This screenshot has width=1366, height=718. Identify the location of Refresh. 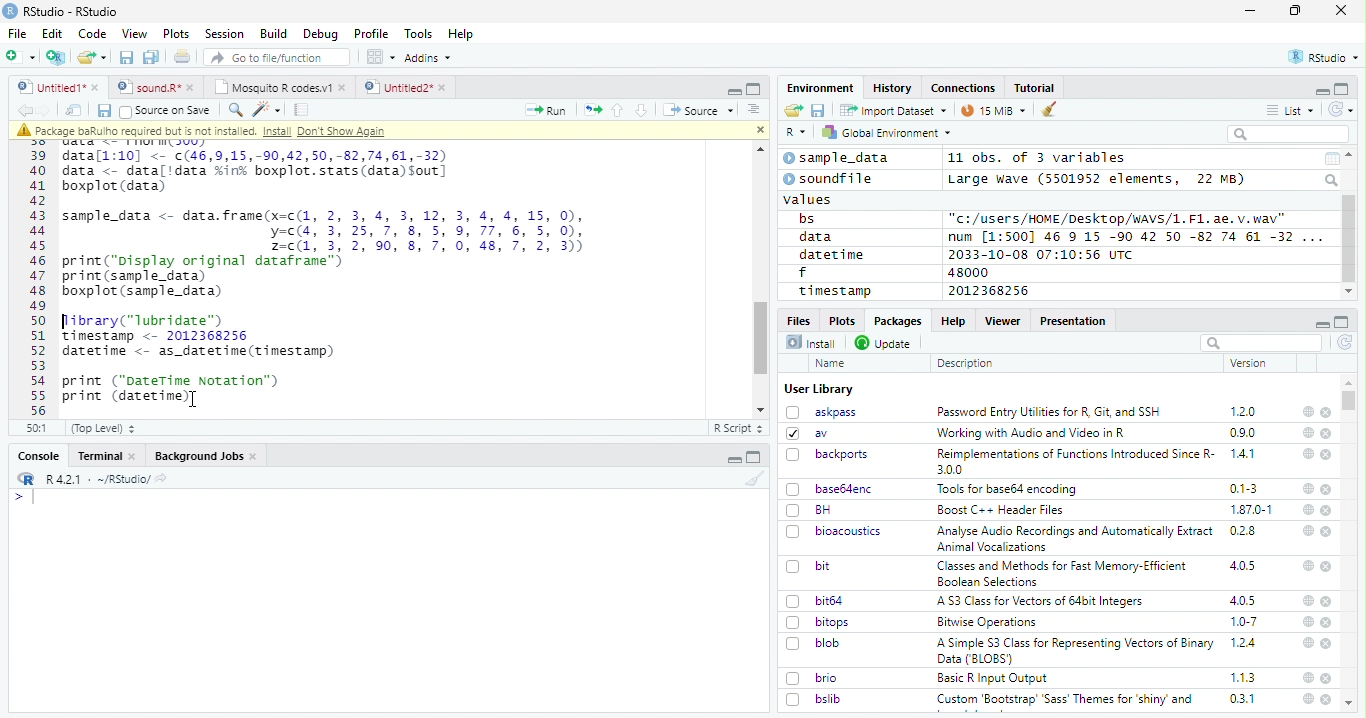
(1342, 109).